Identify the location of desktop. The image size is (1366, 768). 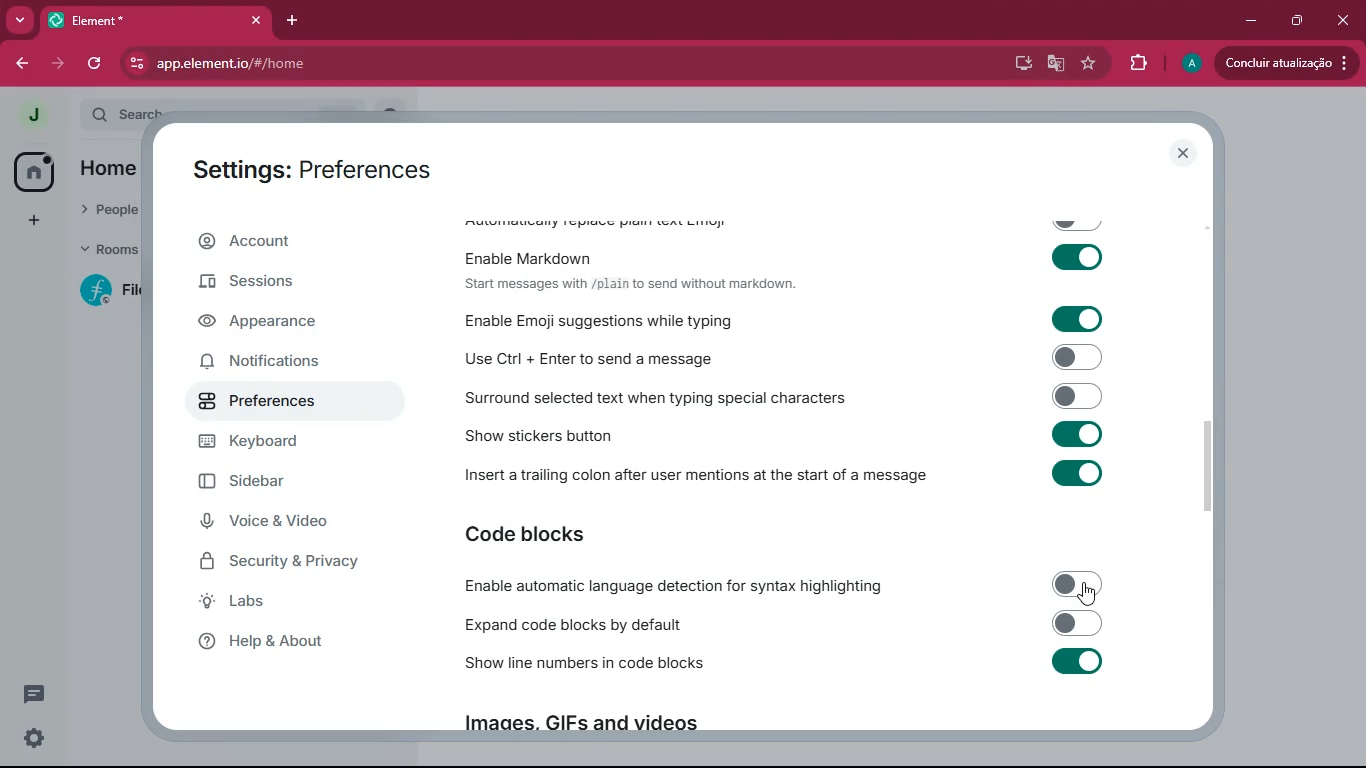
(1021, 64).